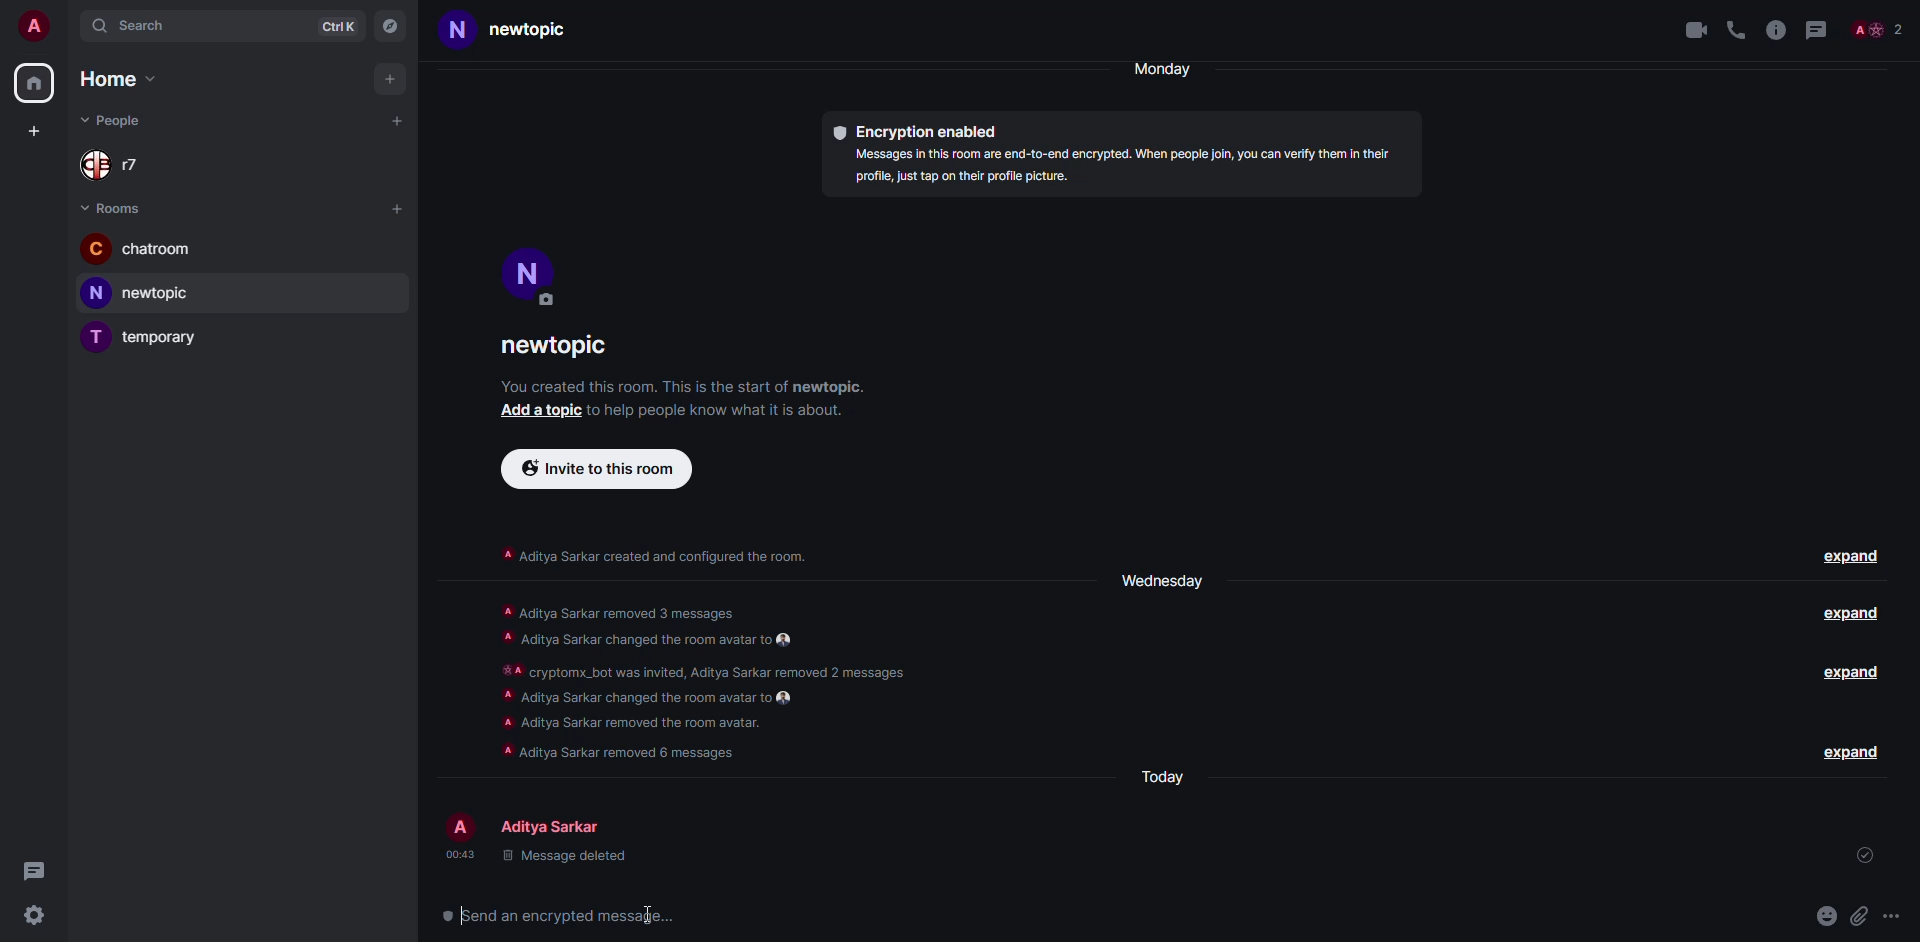 The width and height of the screenshot is (1920, 942). I want to click on sent, so click(1868, 856).